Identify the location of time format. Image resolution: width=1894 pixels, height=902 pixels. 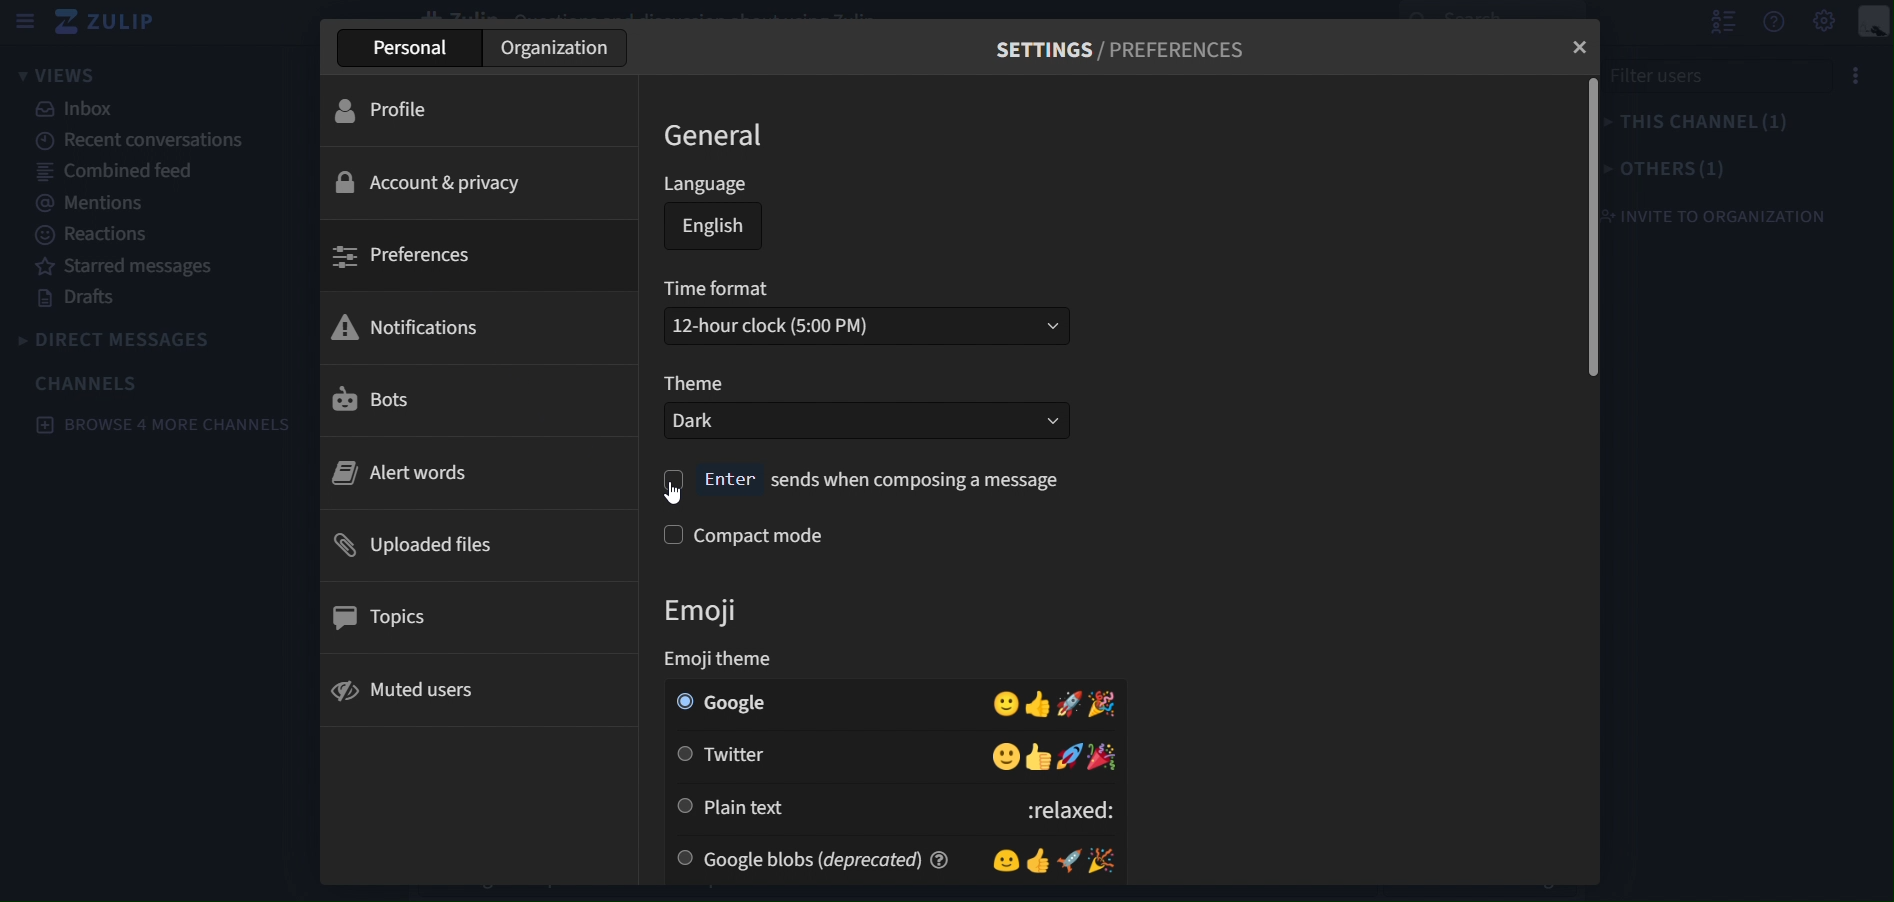
(720, 287).